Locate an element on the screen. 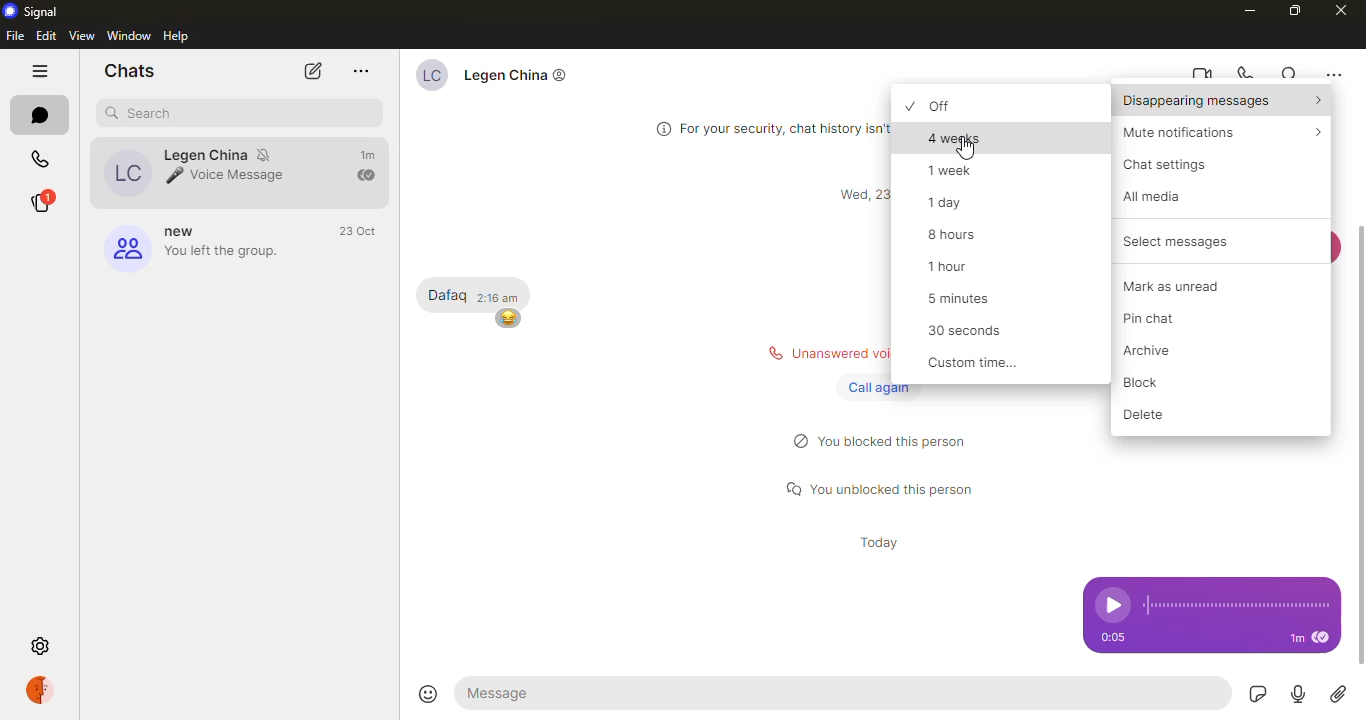 This screenshot has height=720, width=1366. search is located at coordinates (142, 114).